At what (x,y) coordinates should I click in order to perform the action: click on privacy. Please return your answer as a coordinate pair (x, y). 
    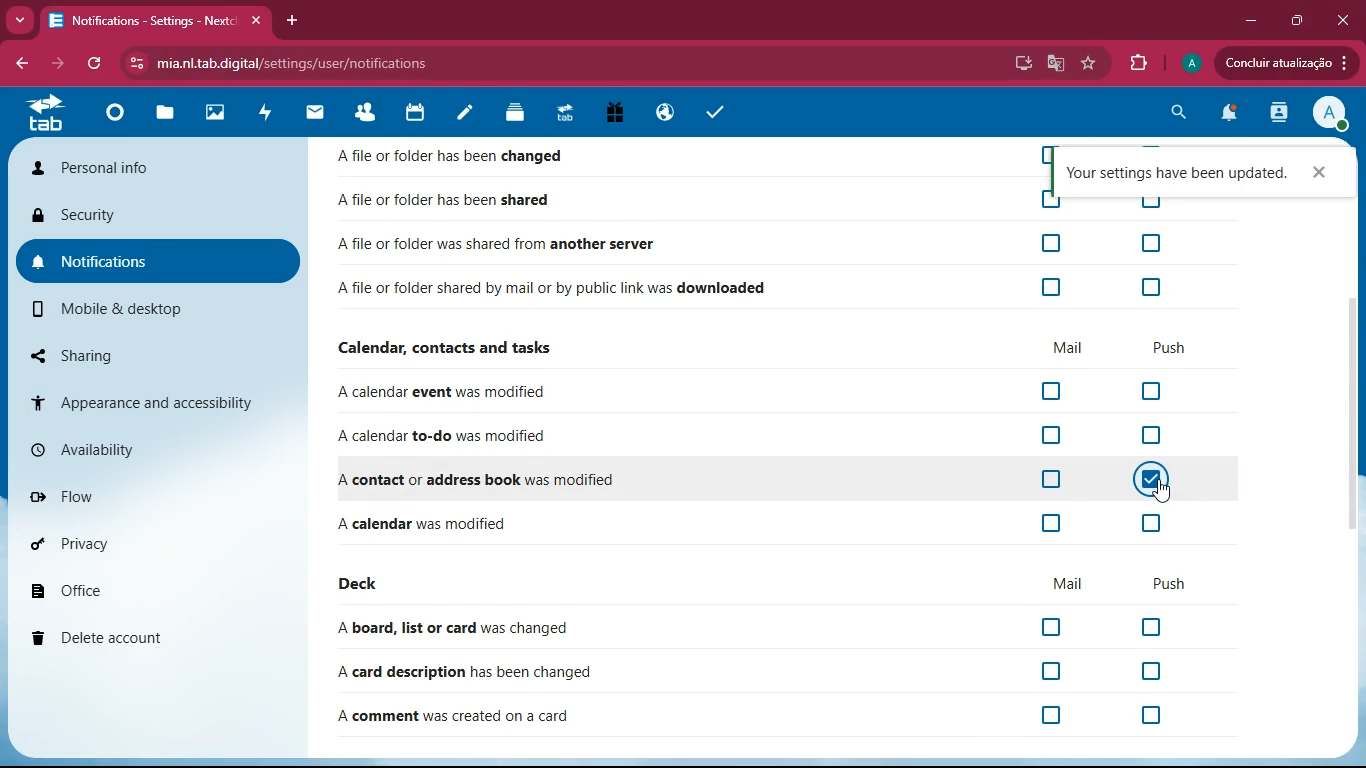
    Looking at the image, I should click on (137, 545).